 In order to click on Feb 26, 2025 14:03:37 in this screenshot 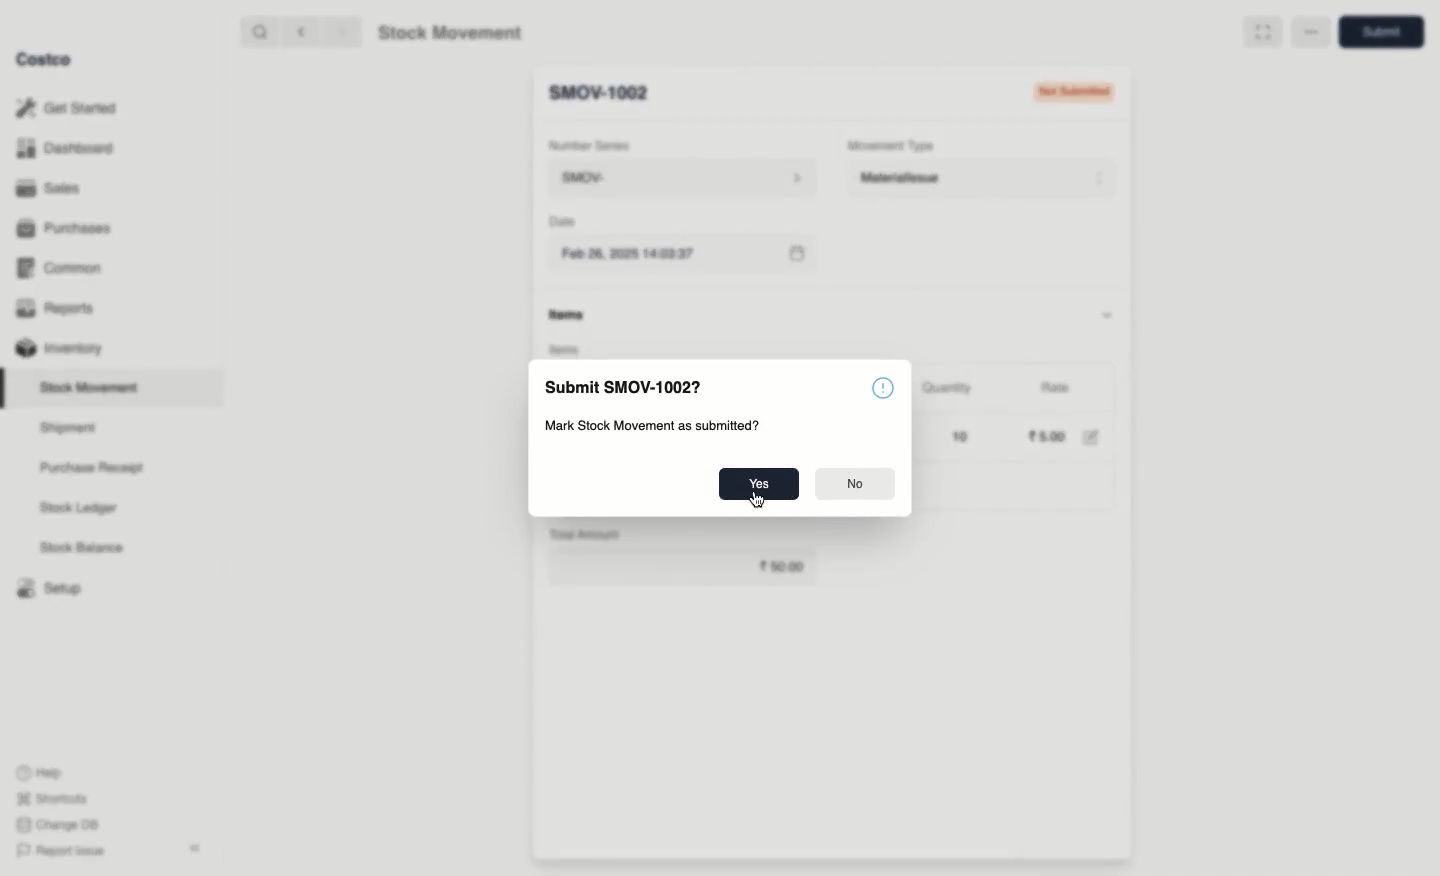, I will do `click(681, 255)`.